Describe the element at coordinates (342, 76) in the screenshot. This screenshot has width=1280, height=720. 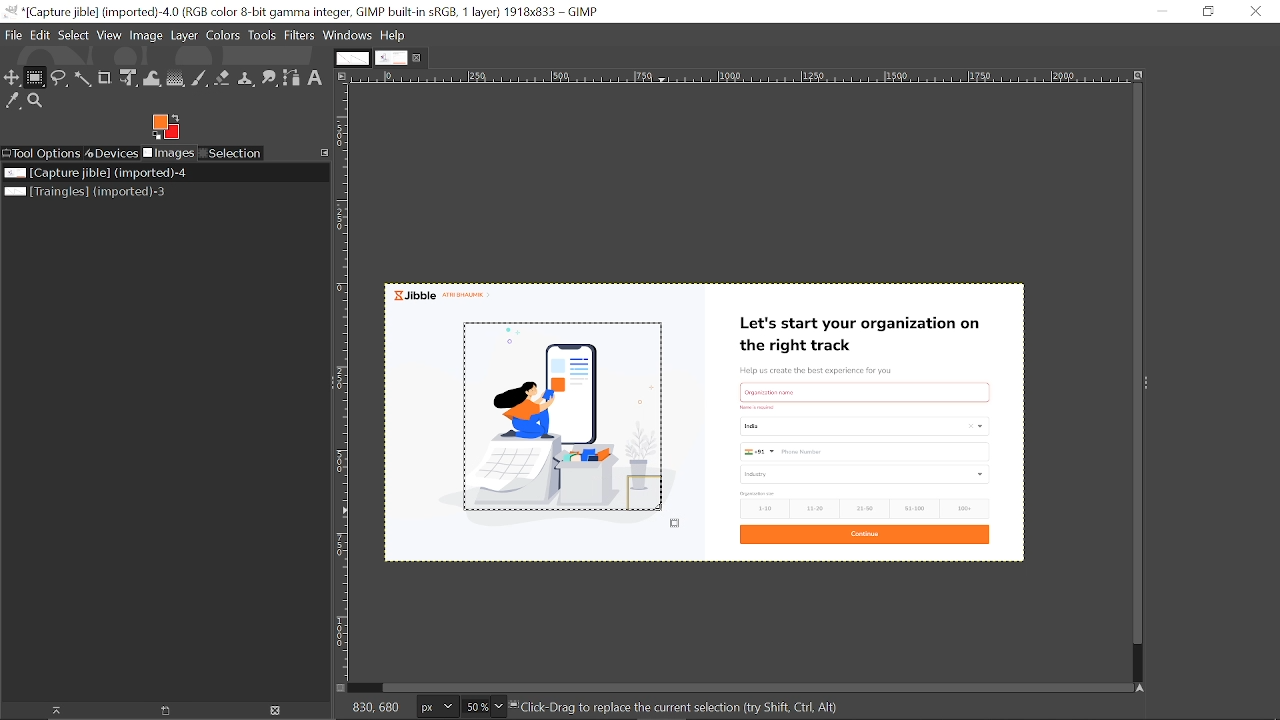
I see `Access this image menu` at that location.